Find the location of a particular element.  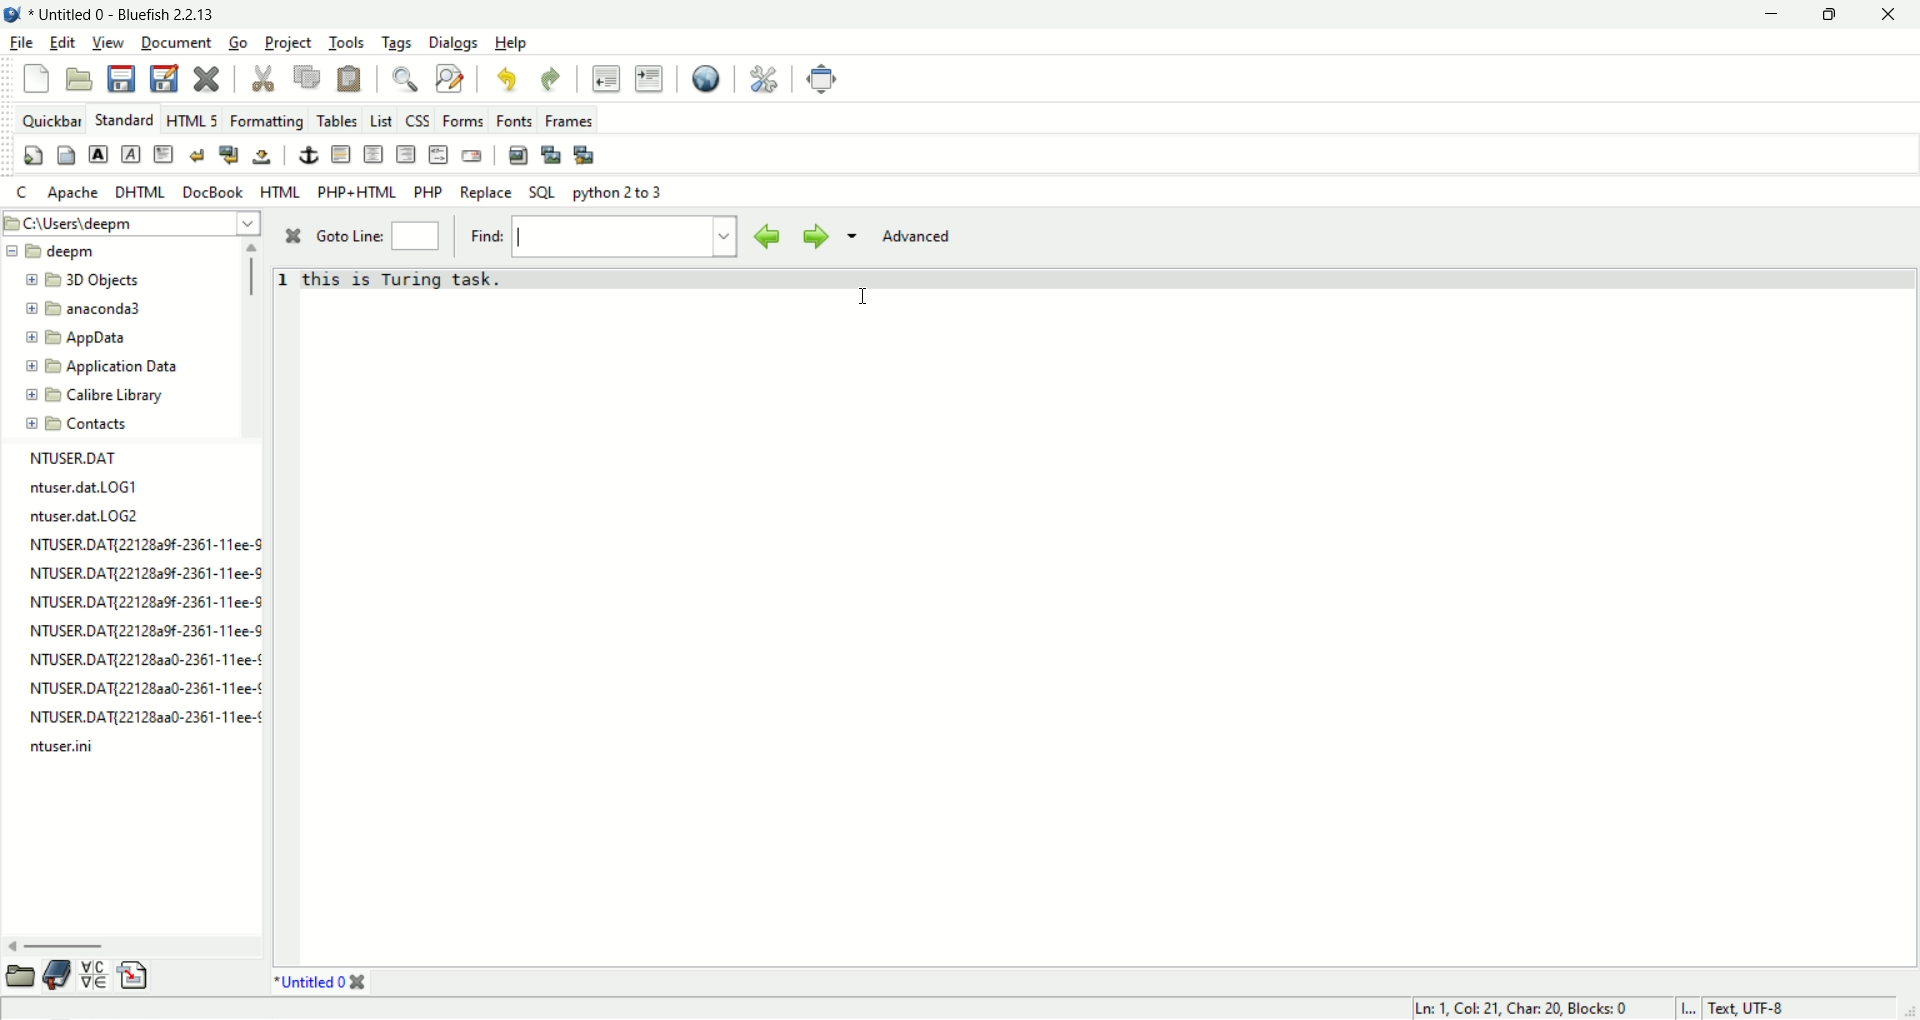

Contacts is located at coordinates (94, 422).